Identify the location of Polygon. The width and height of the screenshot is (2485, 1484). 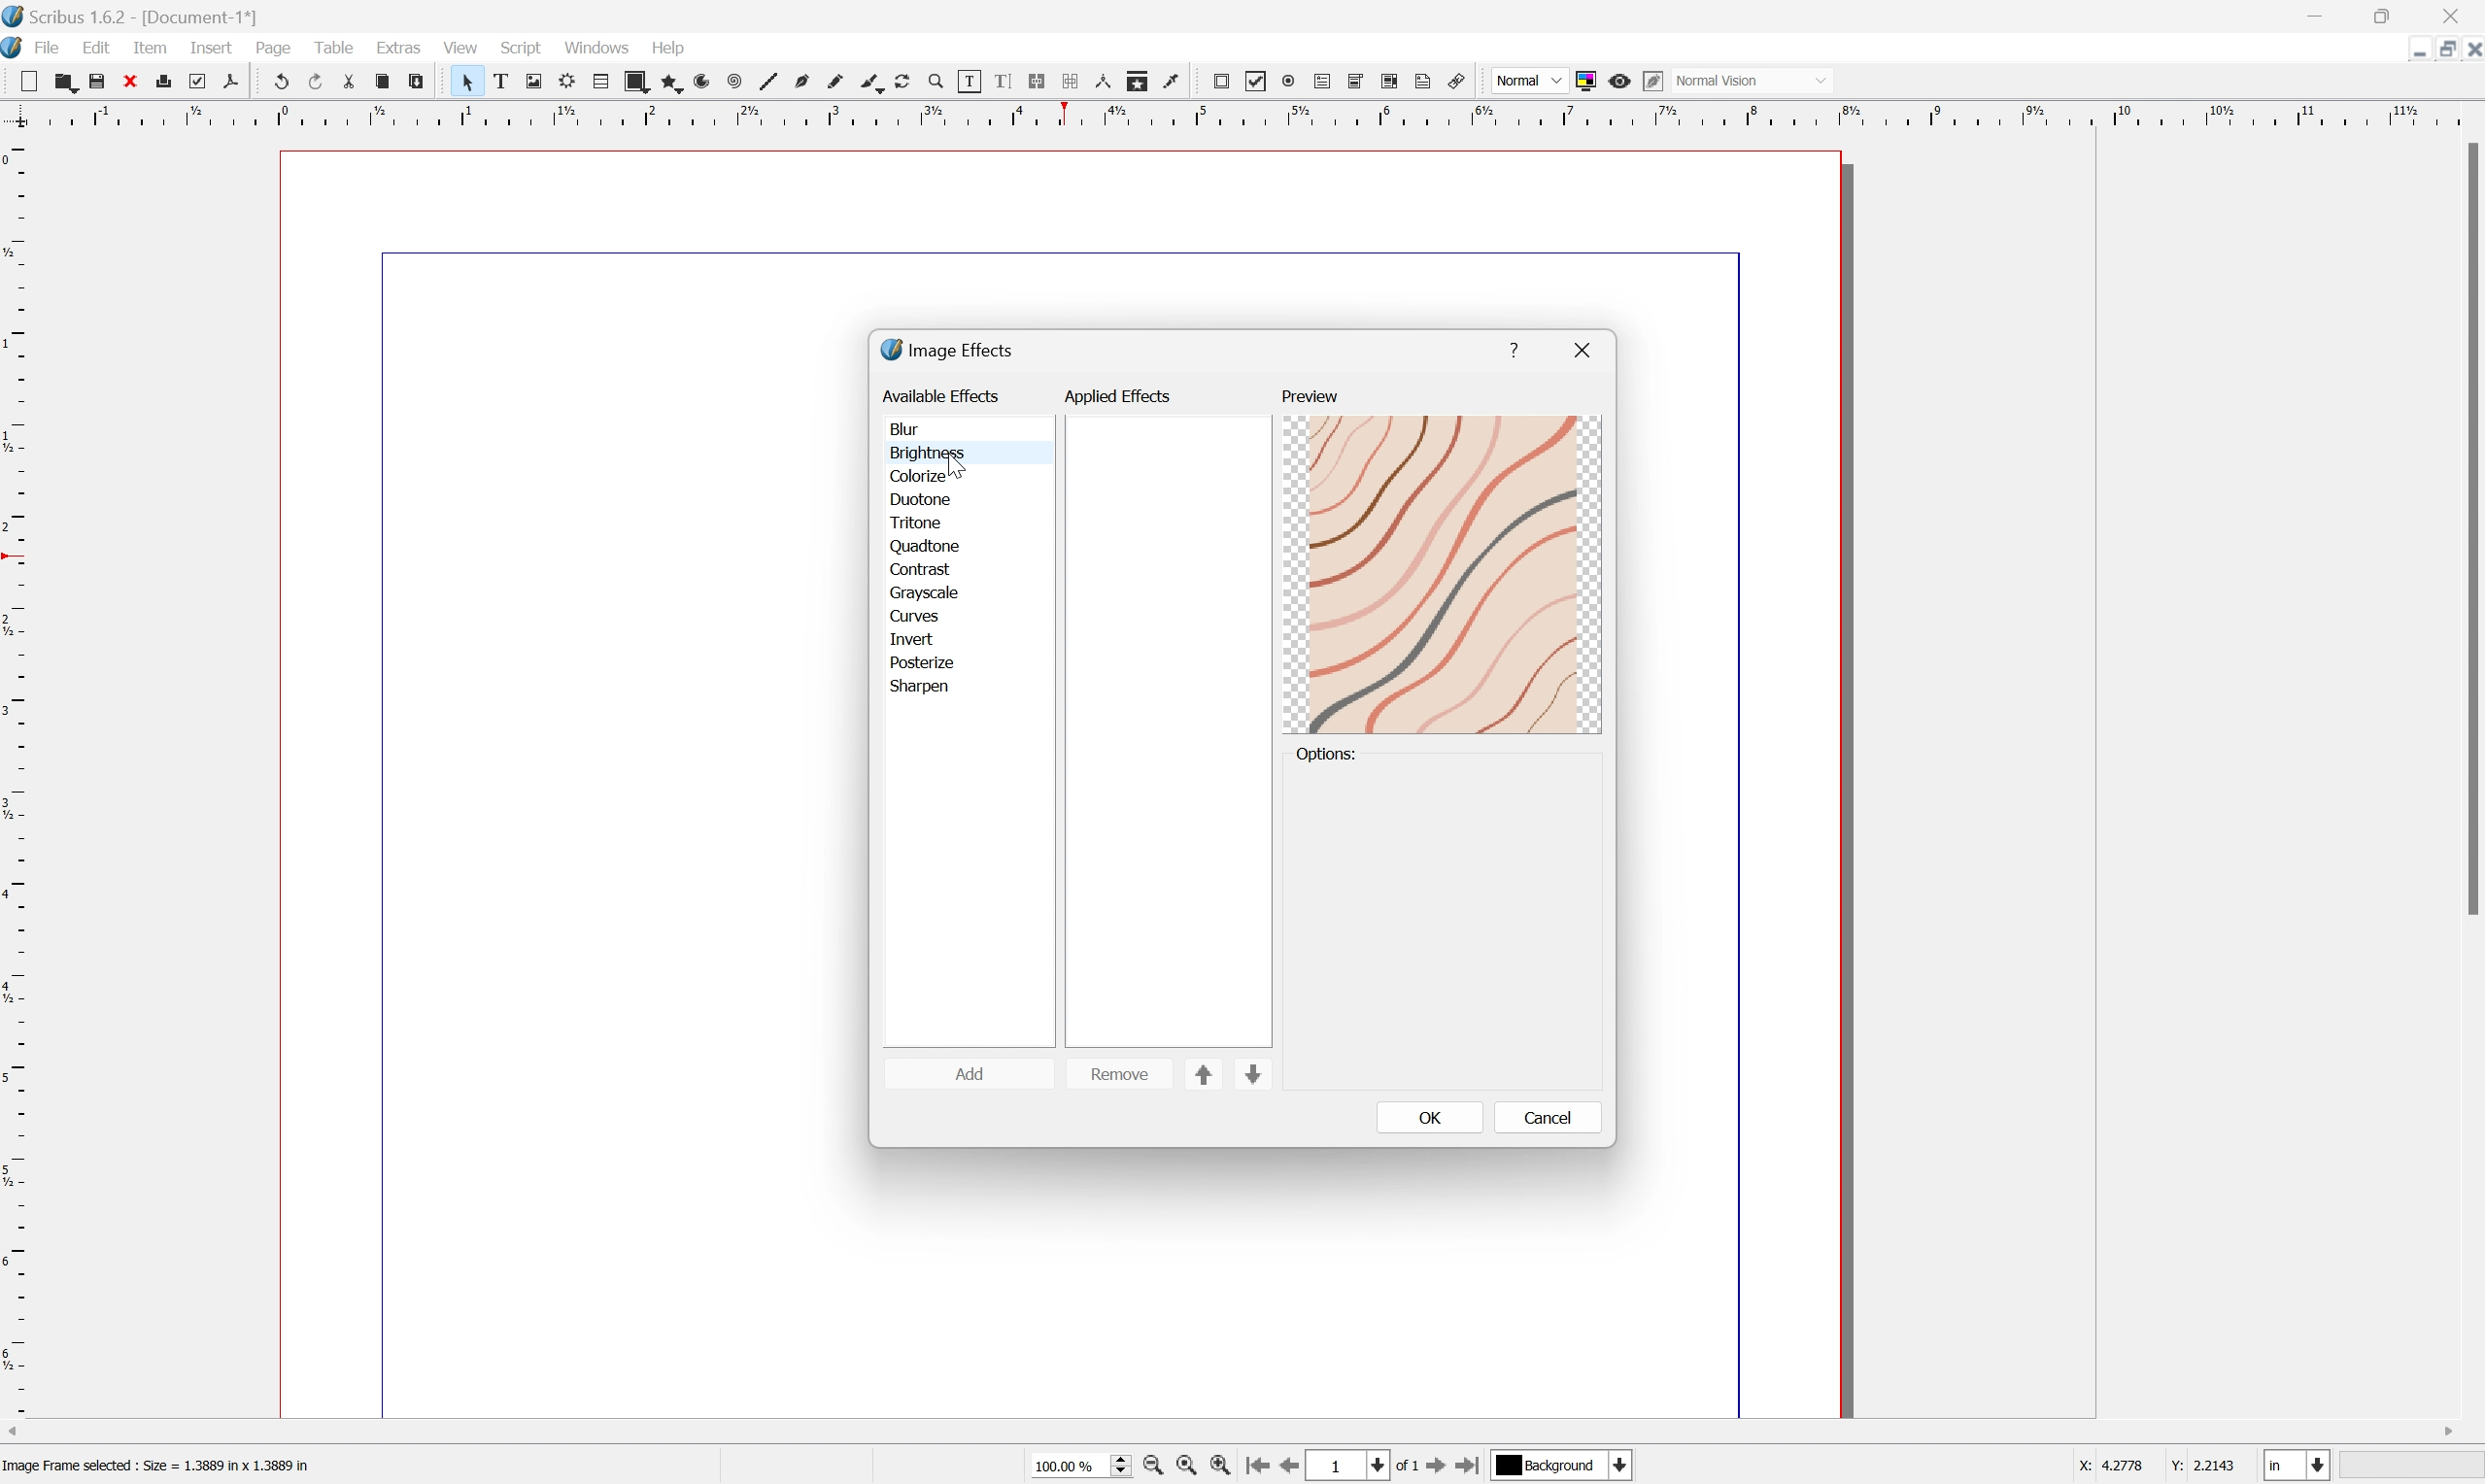
(673, 80).